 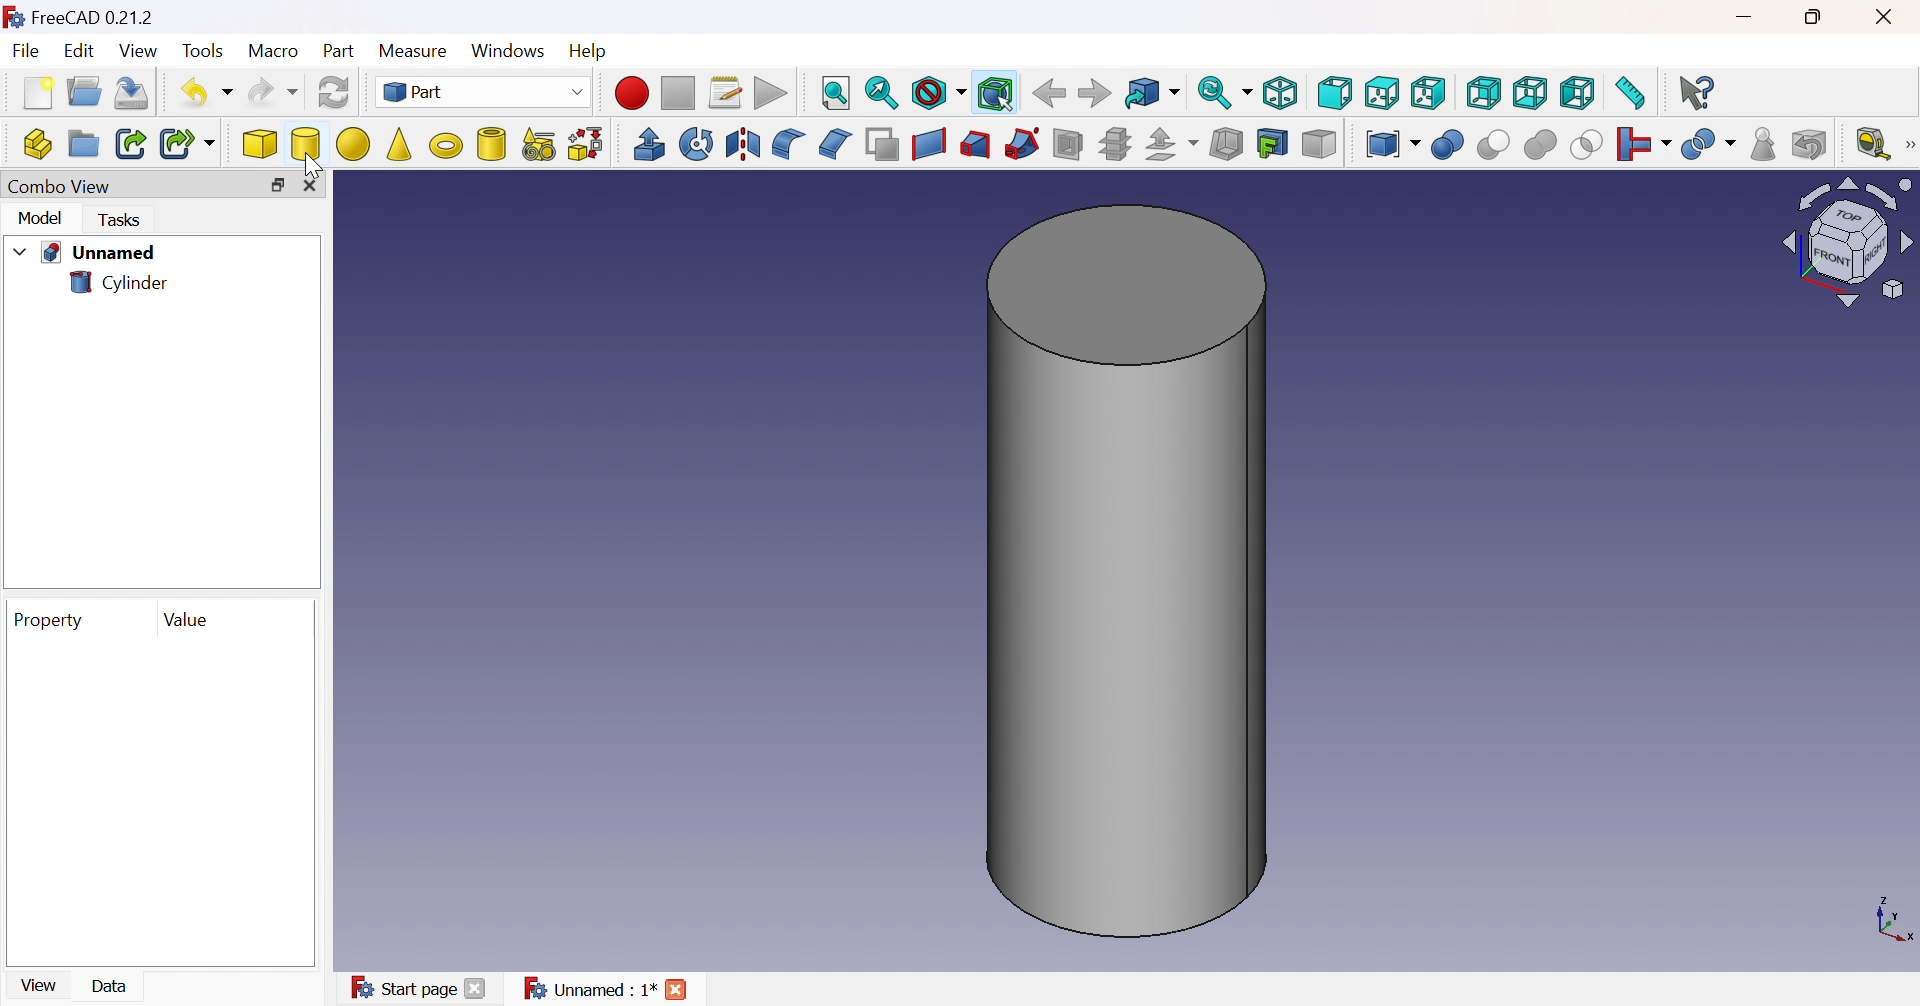 I want to click on Windows, so click(x=510, y=51).